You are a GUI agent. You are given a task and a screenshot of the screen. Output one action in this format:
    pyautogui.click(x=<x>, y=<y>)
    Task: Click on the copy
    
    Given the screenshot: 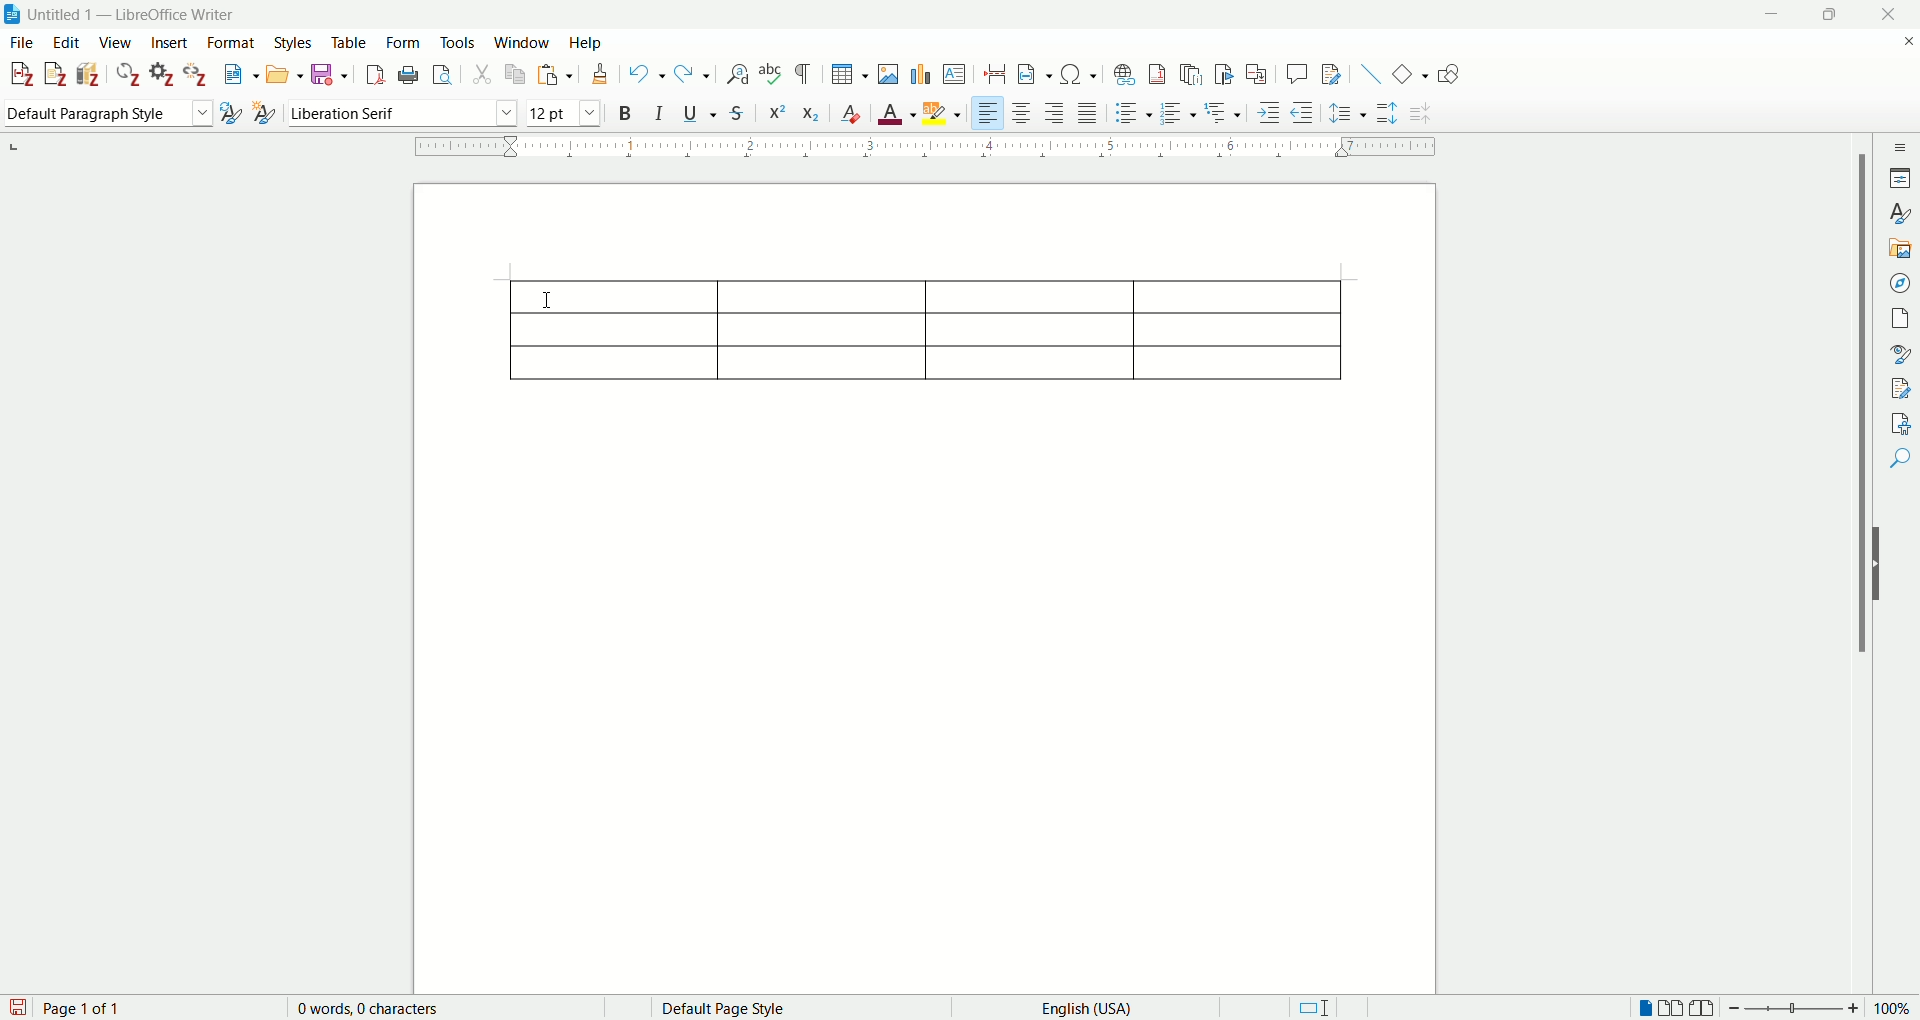 What is the action you would take?
    pyautogui.click(x=519, y=75)
    